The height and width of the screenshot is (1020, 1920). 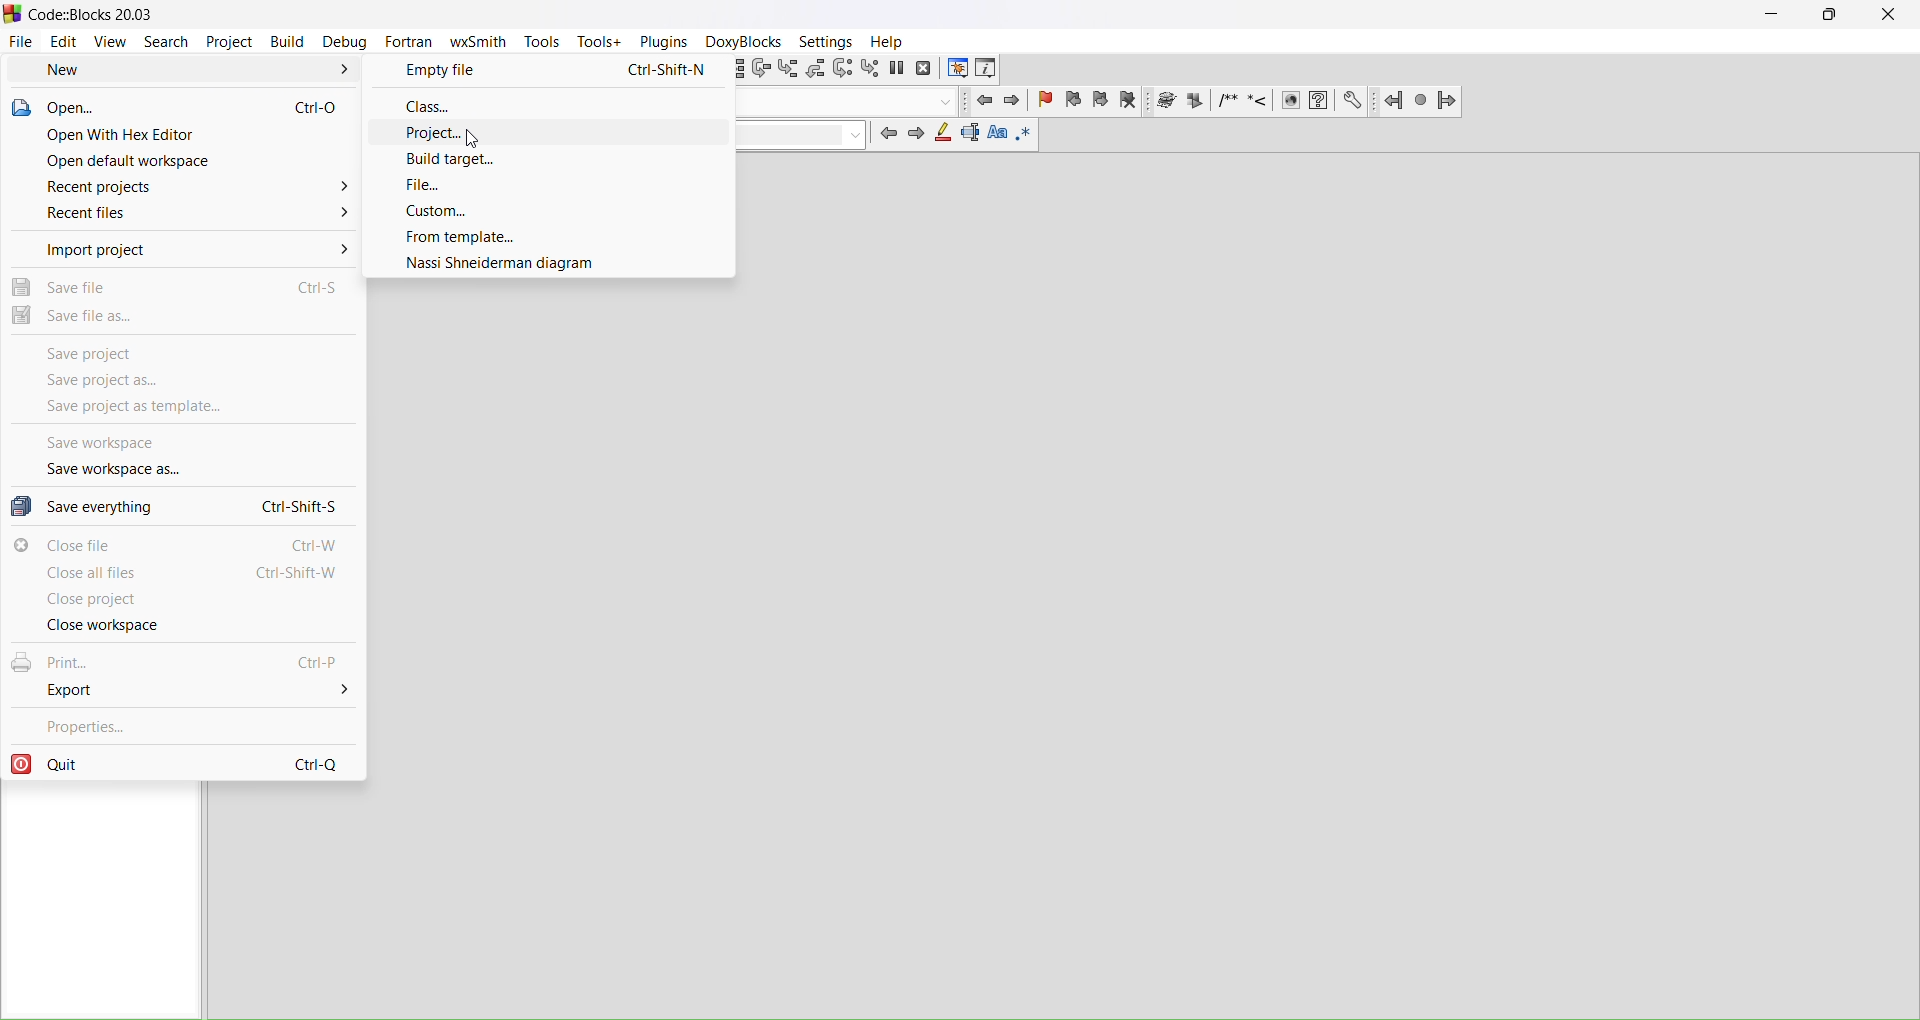 What do you see at coordinates (896, 73) in the screenshot?
I see `break debugger` at bounding box center [896, 73].